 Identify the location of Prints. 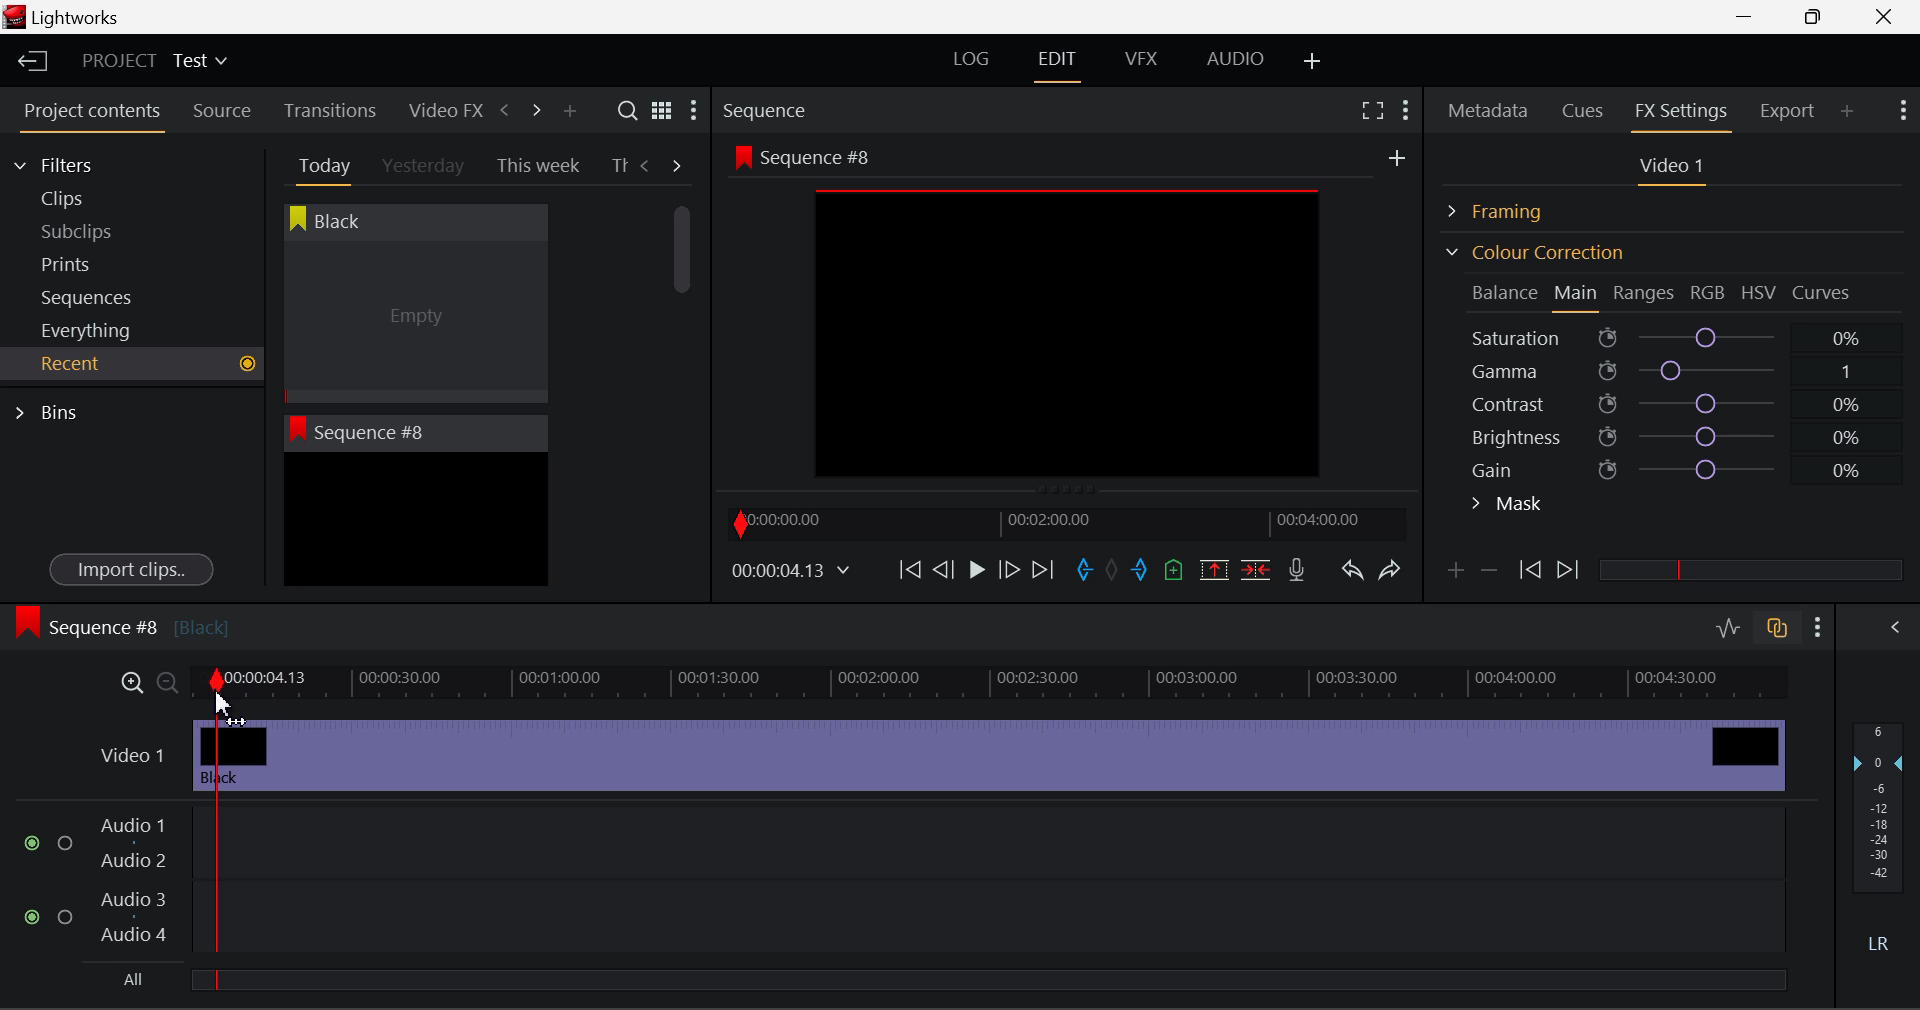
(94, 260).